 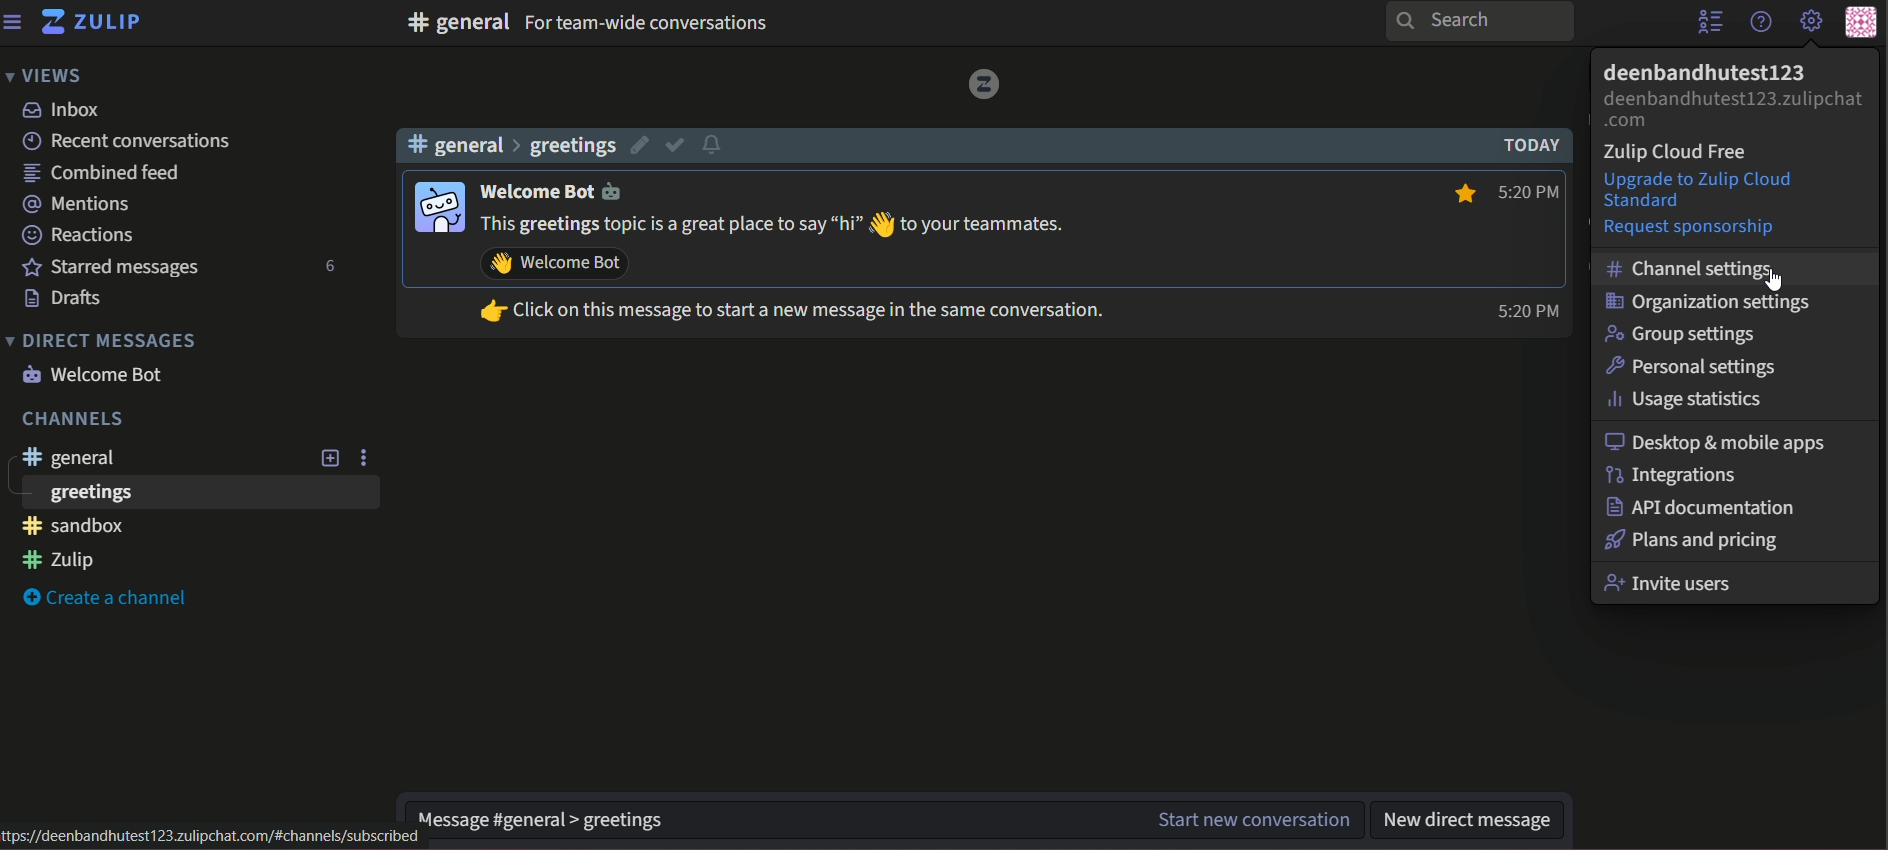 I want to click on edit, so click(x=636, y=145).